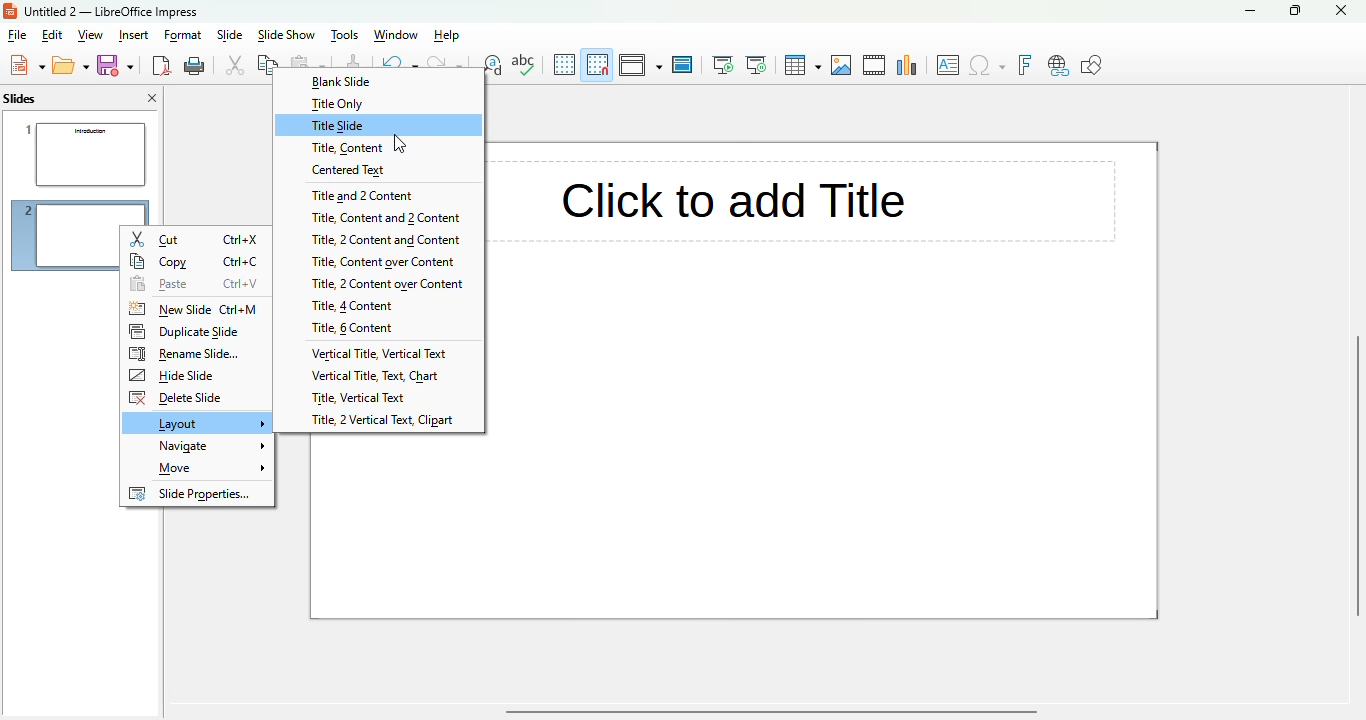 This screenshot has width=1366, height=720. What do you see at coordinates (10, 10) in the screenshot?
I see `logo` at bounding box center [10, 10].